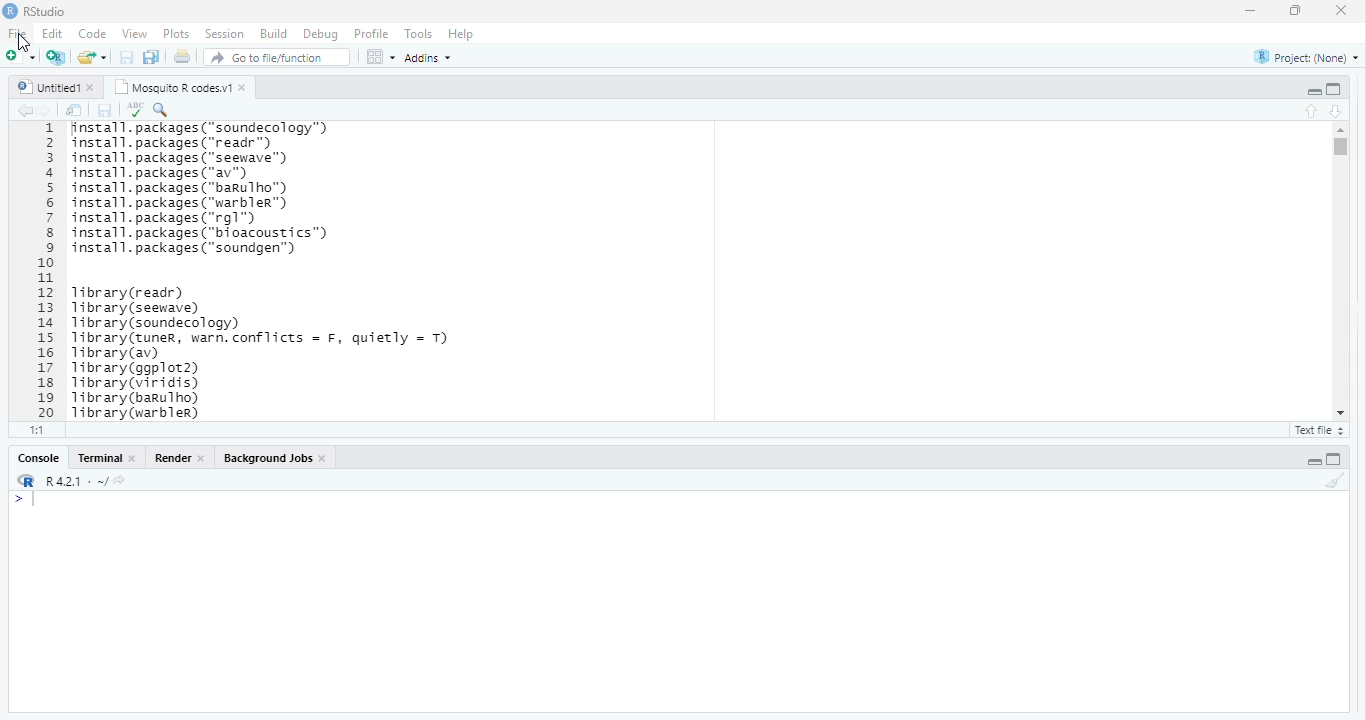  Describe the element at coordinates (1334, 459) in the screenshot. I see `full view` at that location.